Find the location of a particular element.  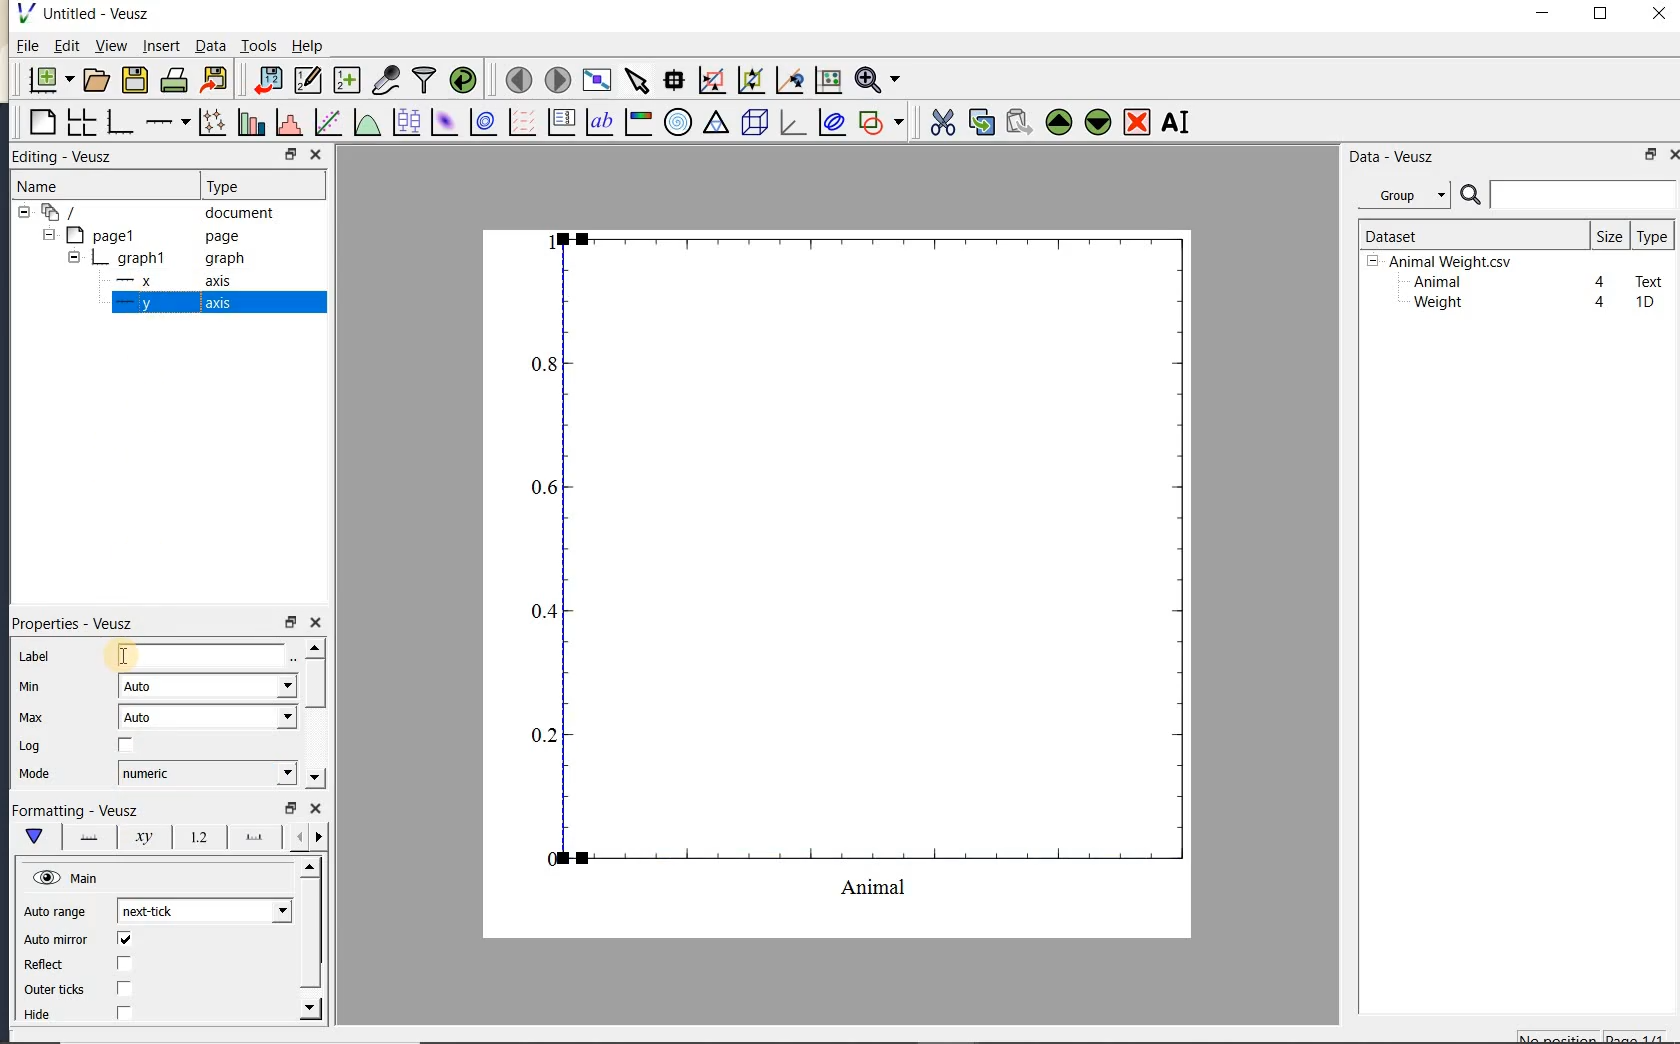

paste widget from the clipboard is located at coordinates (1019, 124).